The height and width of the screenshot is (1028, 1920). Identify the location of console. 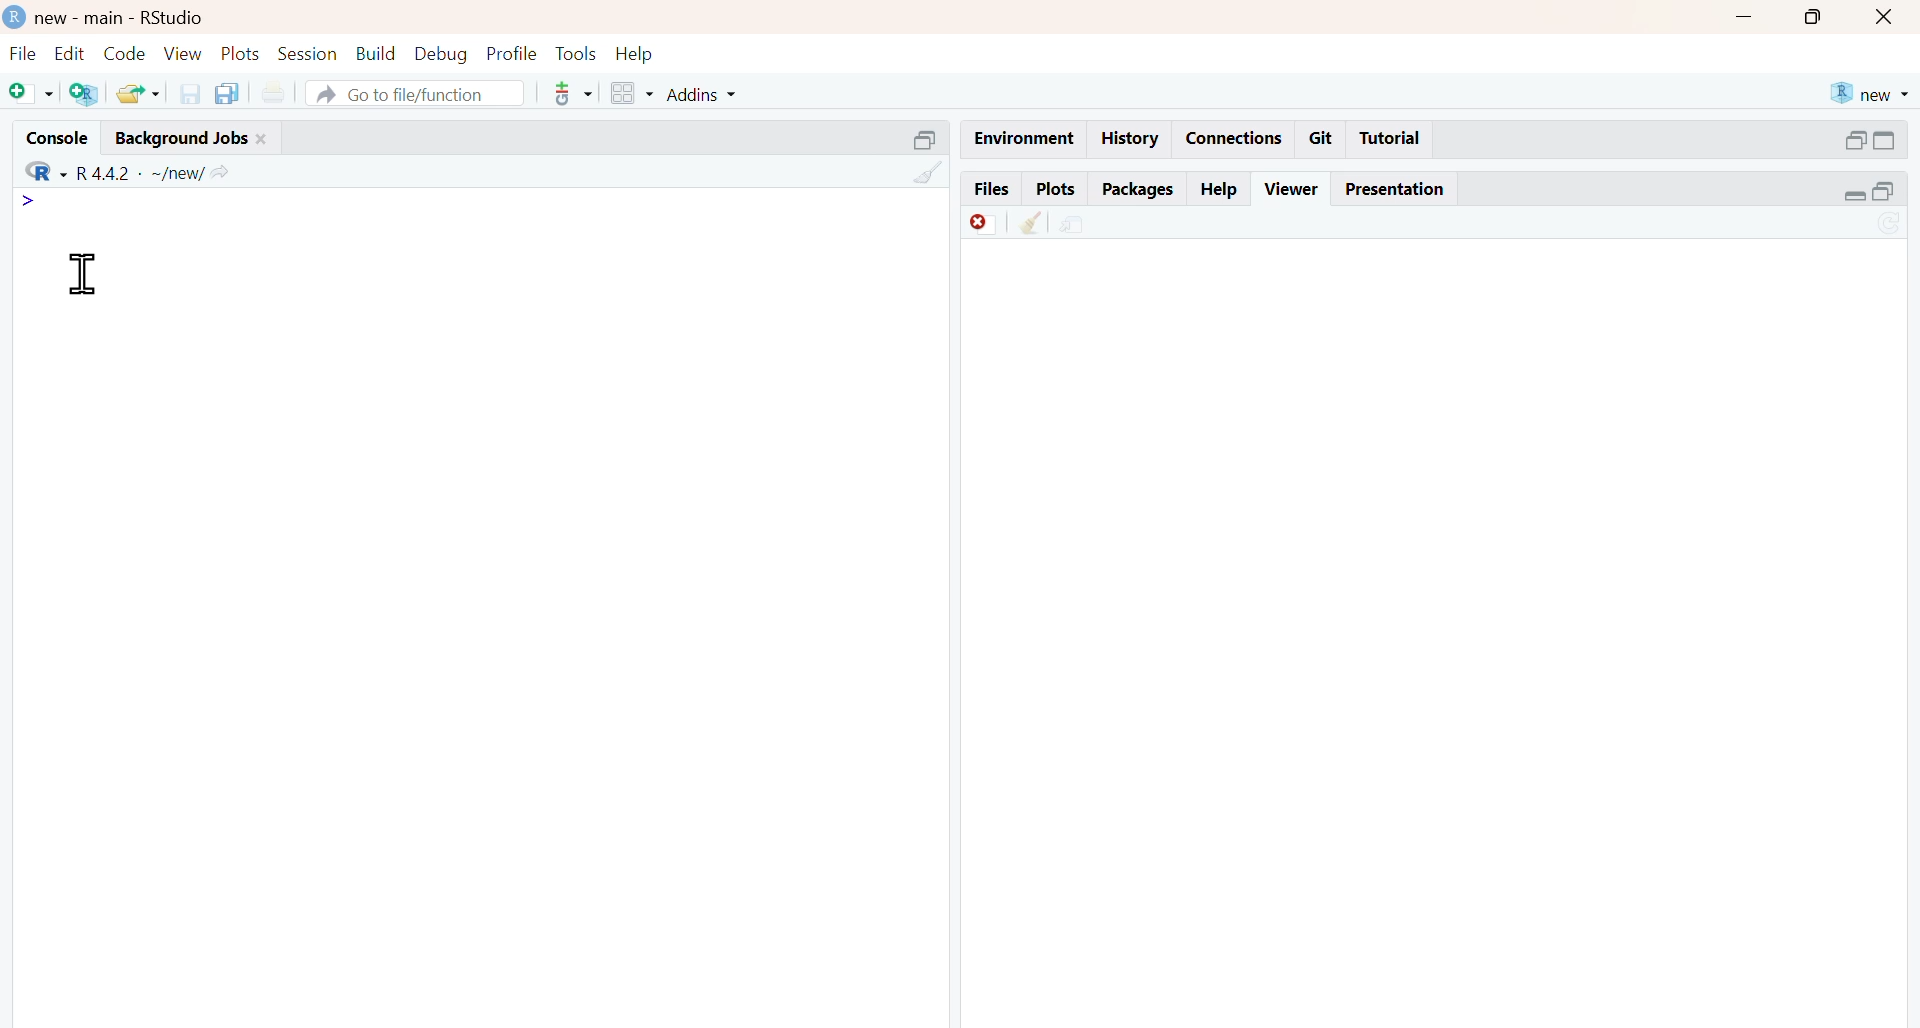
(58, 139).